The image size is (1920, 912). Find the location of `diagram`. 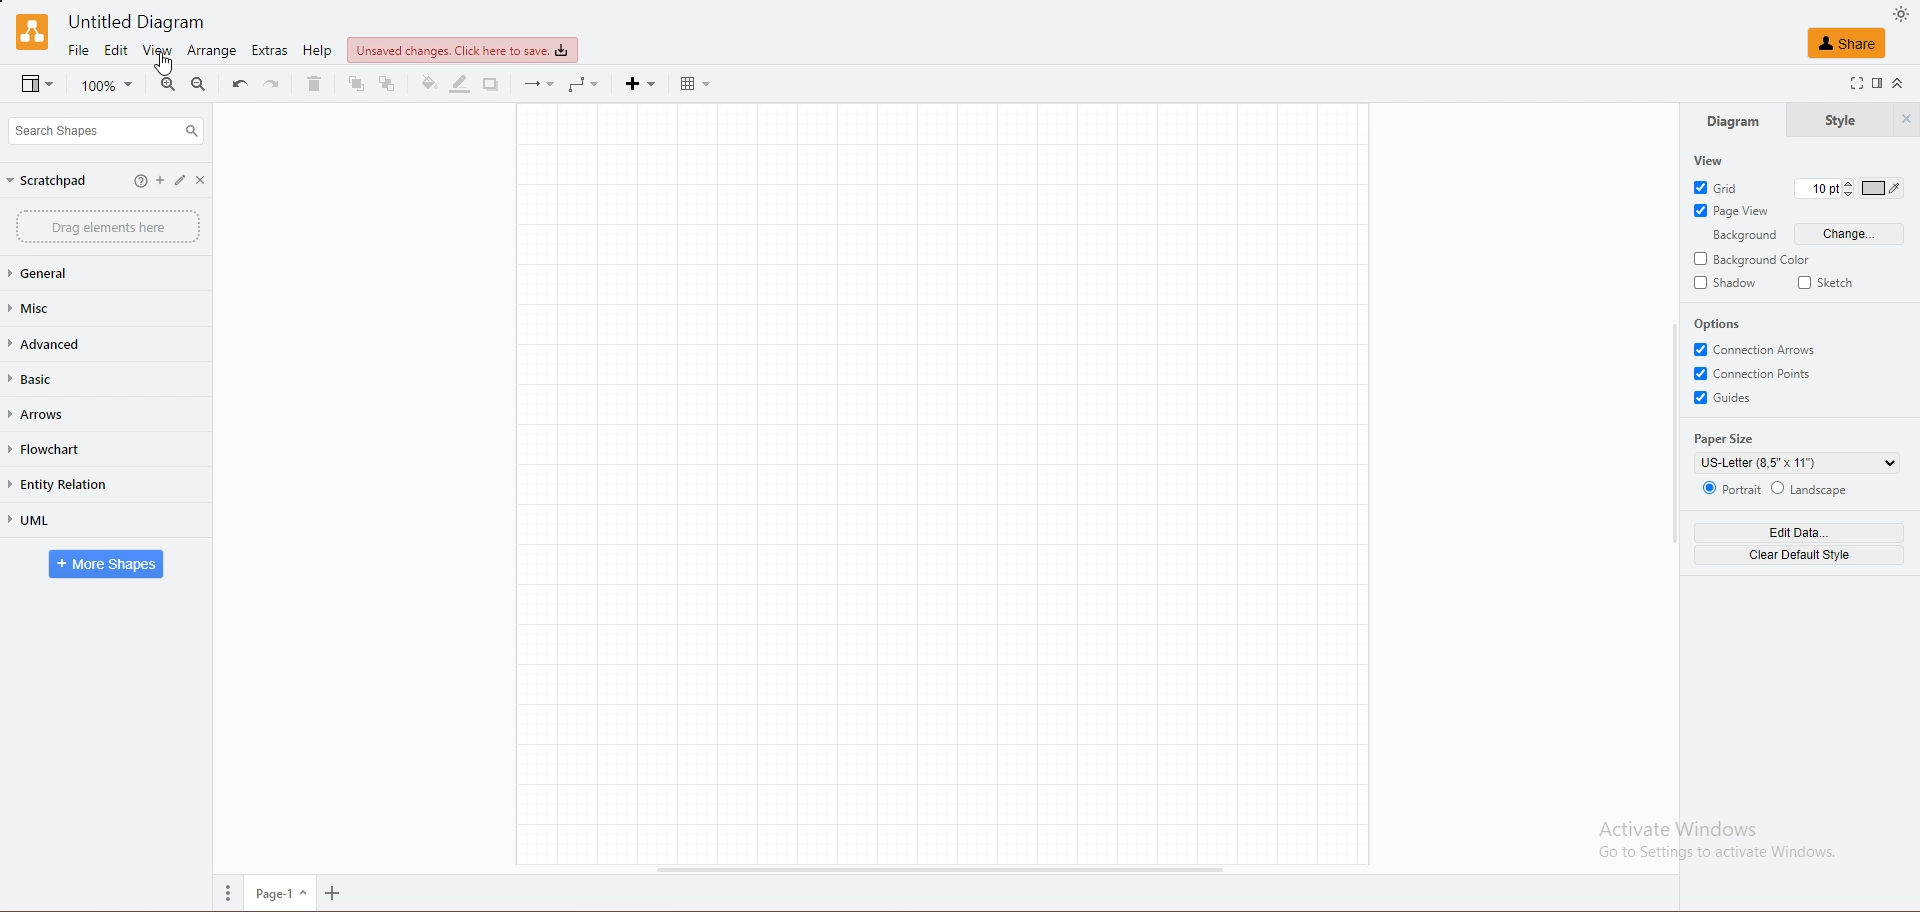

diagram is located at coordinates (1731, 120).